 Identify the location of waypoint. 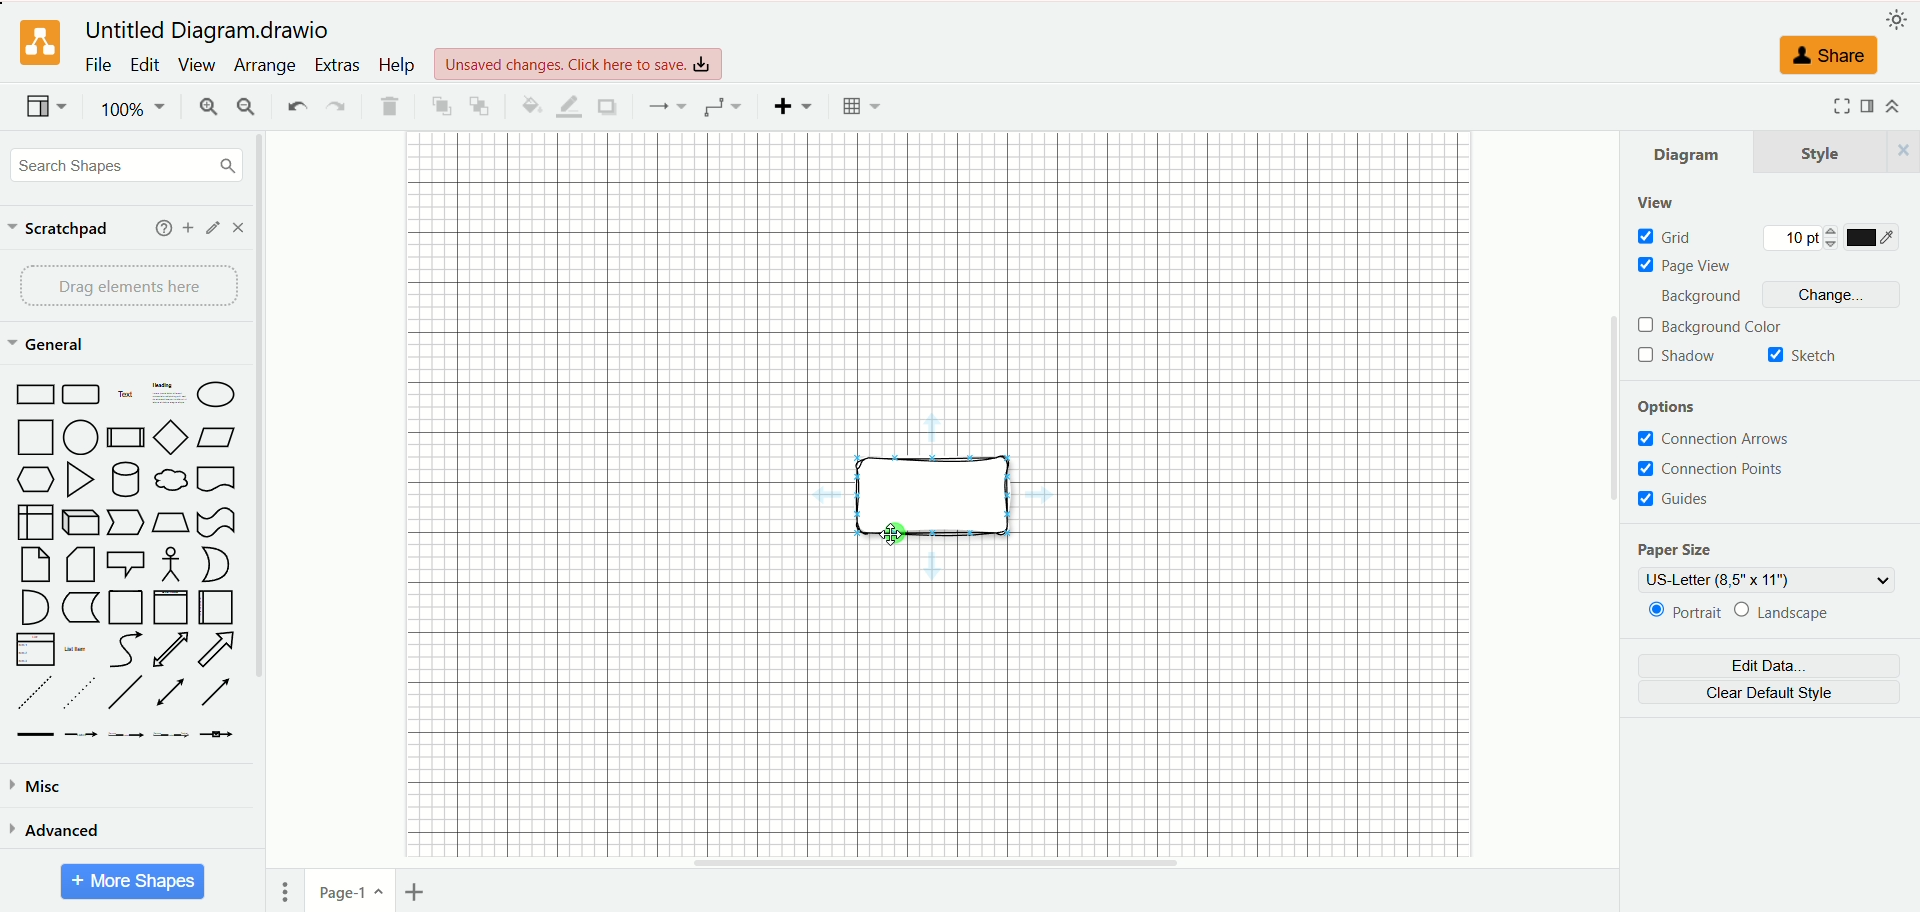
(722, 107).